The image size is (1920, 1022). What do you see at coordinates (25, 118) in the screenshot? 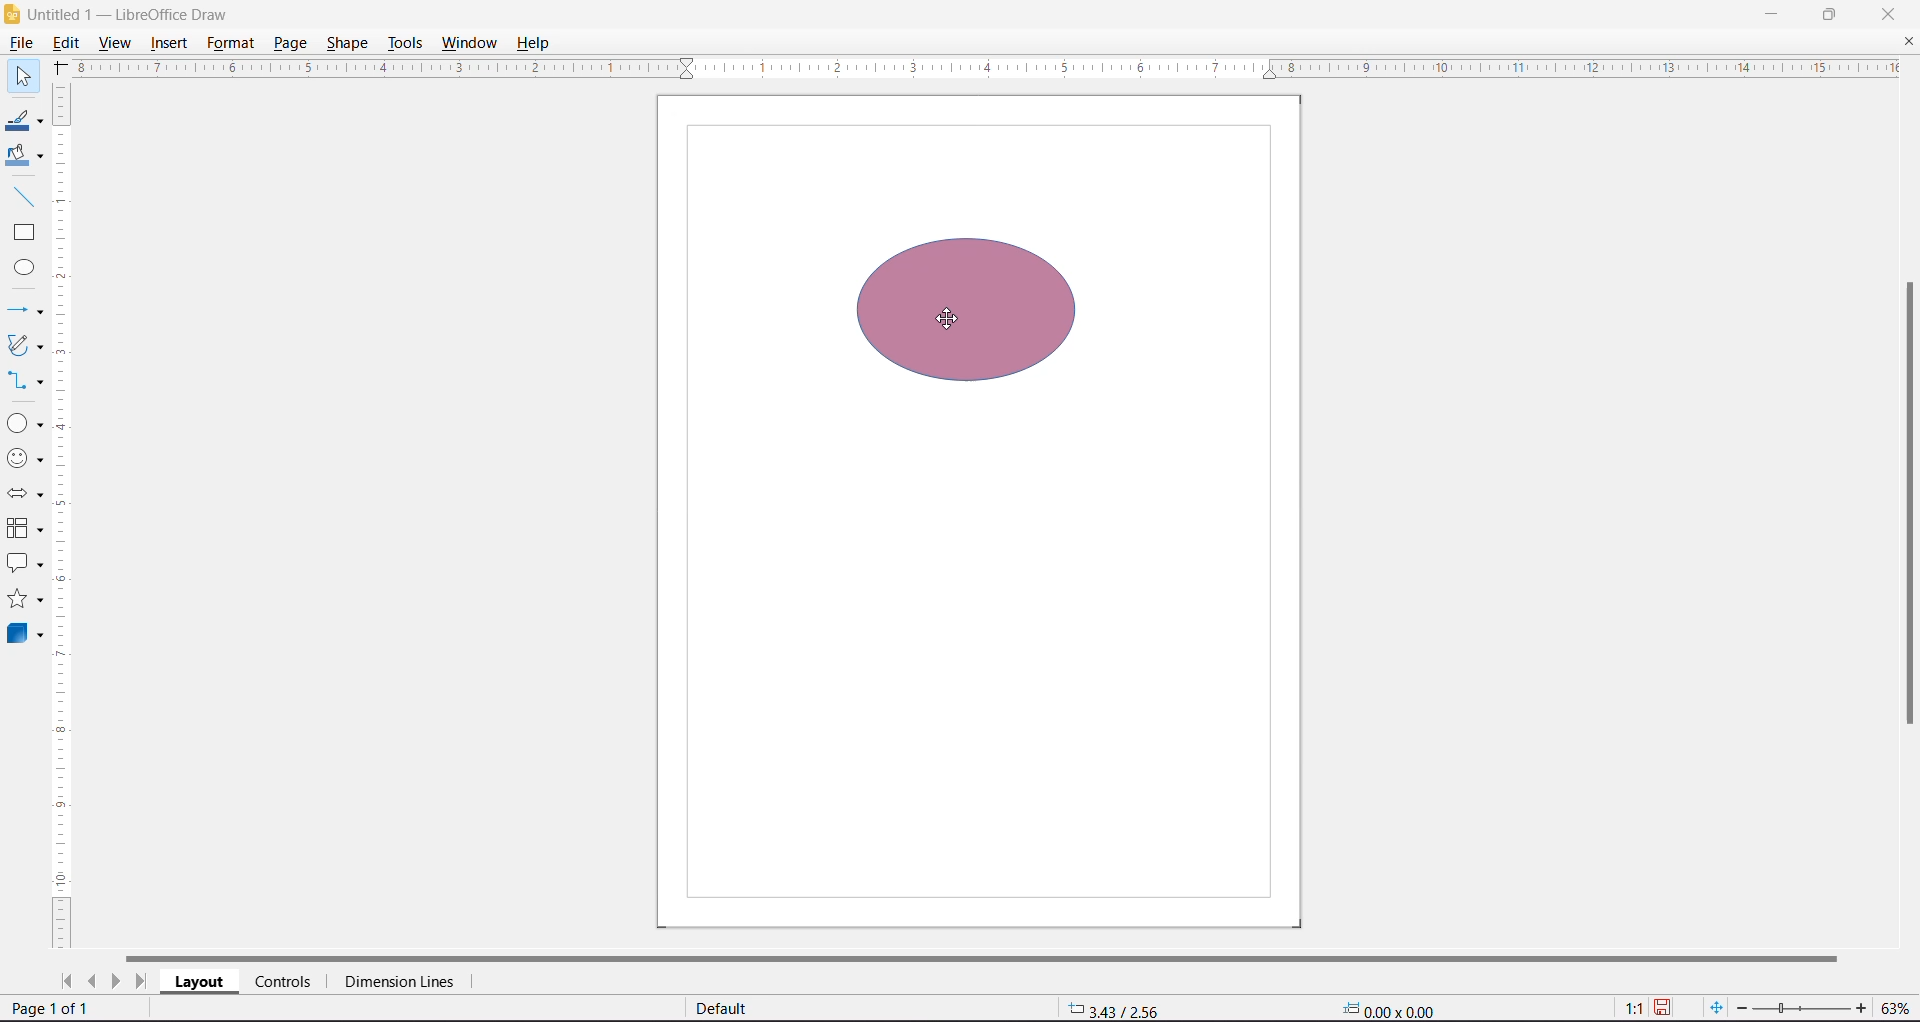
I see `Line Color` at bounding box center [25, 118].